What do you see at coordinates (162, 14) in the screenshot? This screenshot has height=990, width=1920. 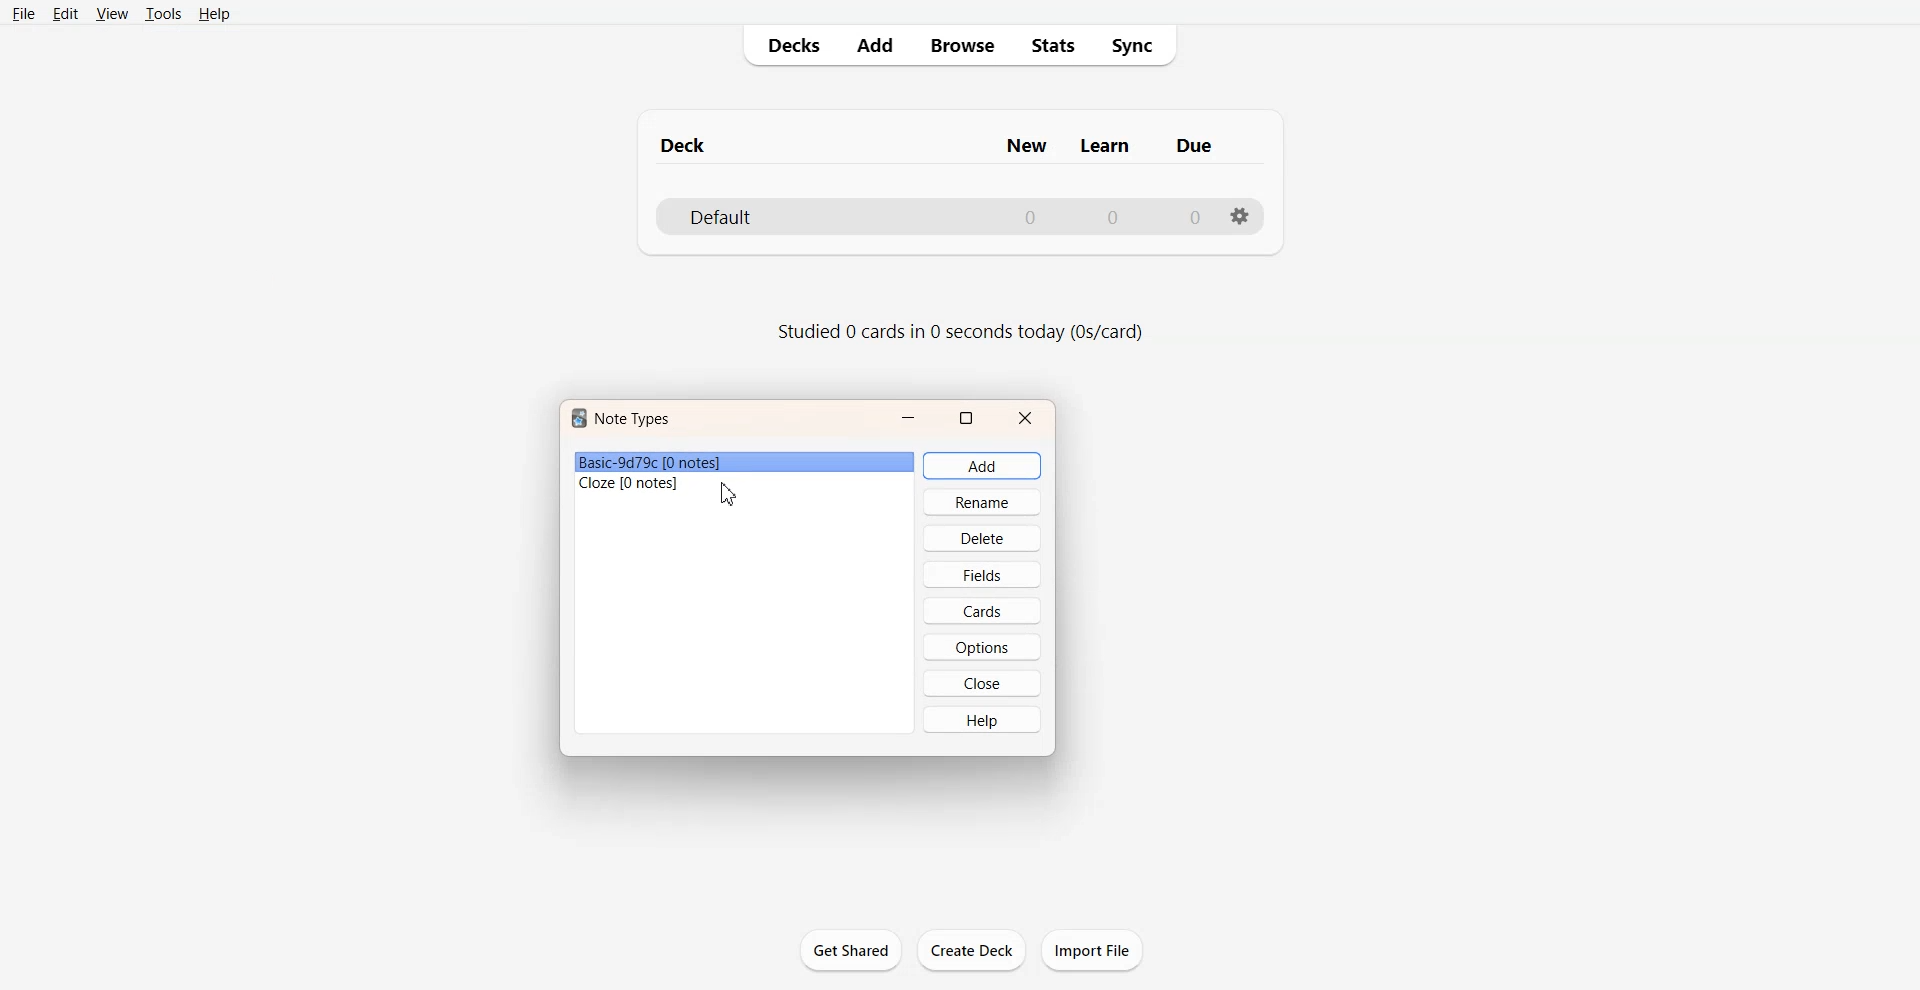 I see `Tools` at bounding box center [162, 14].